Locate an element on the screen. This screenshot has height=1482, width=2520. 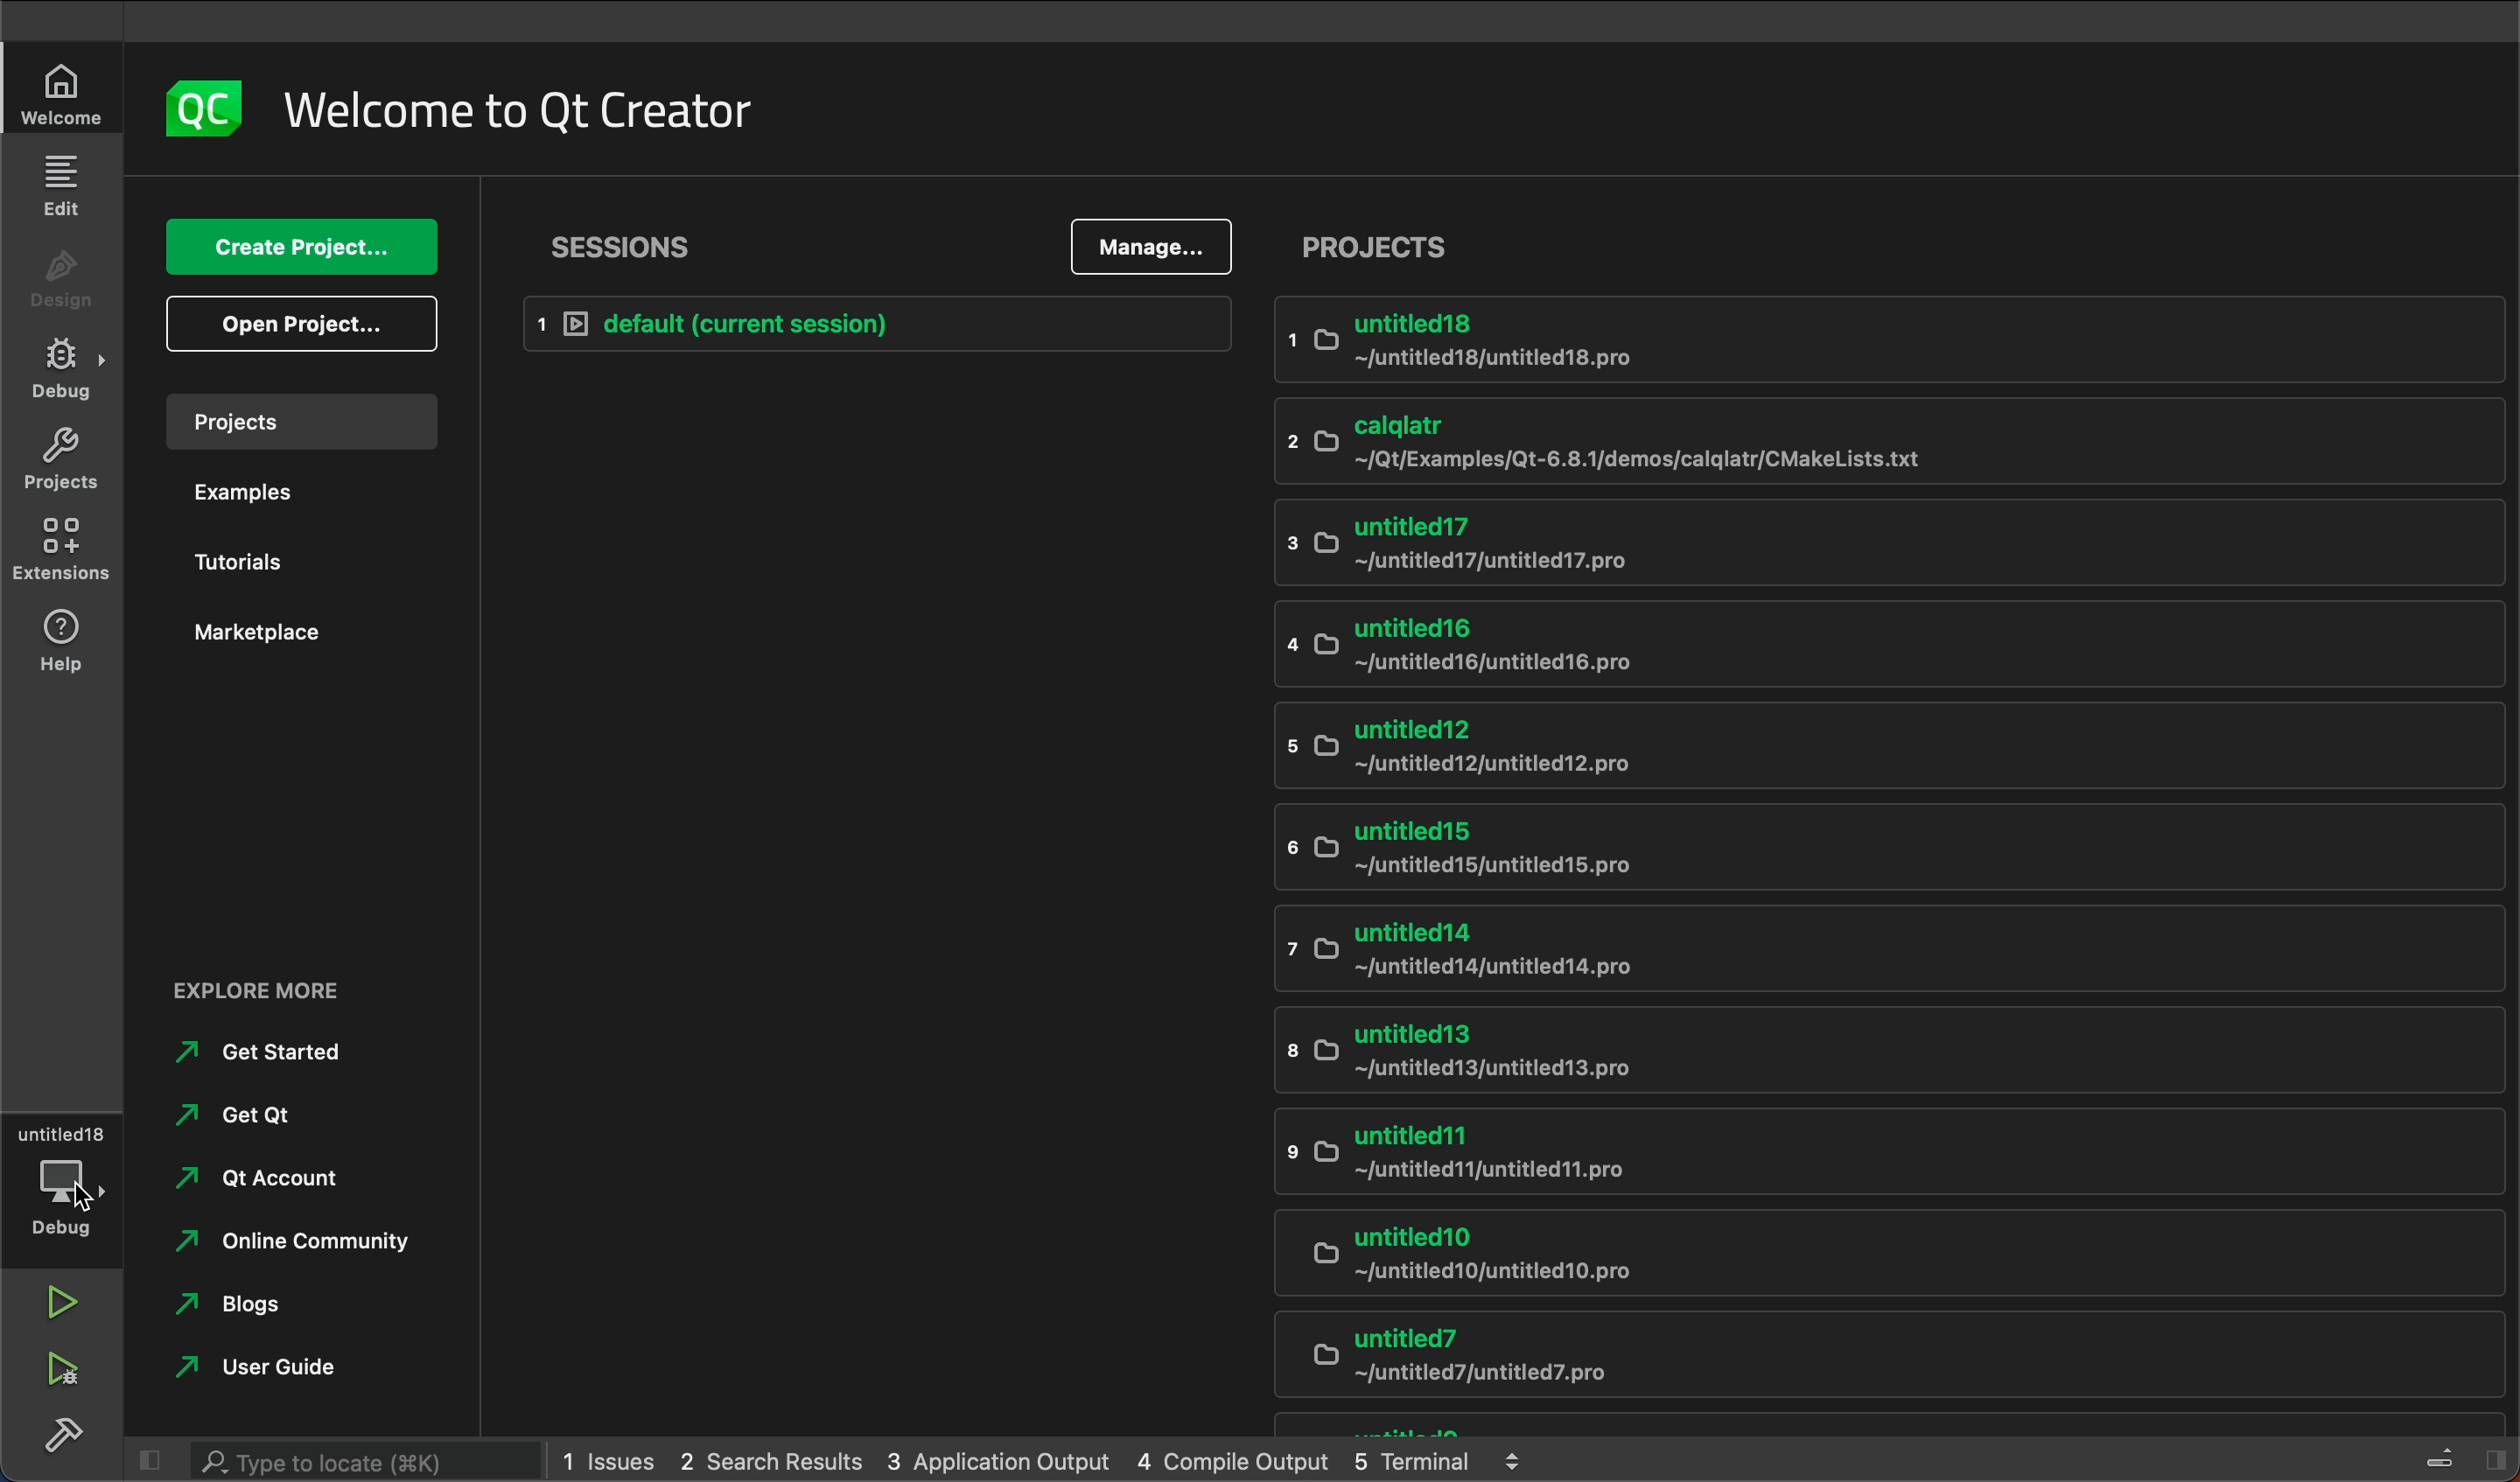
qt account is located at coordinates (246, 1175).